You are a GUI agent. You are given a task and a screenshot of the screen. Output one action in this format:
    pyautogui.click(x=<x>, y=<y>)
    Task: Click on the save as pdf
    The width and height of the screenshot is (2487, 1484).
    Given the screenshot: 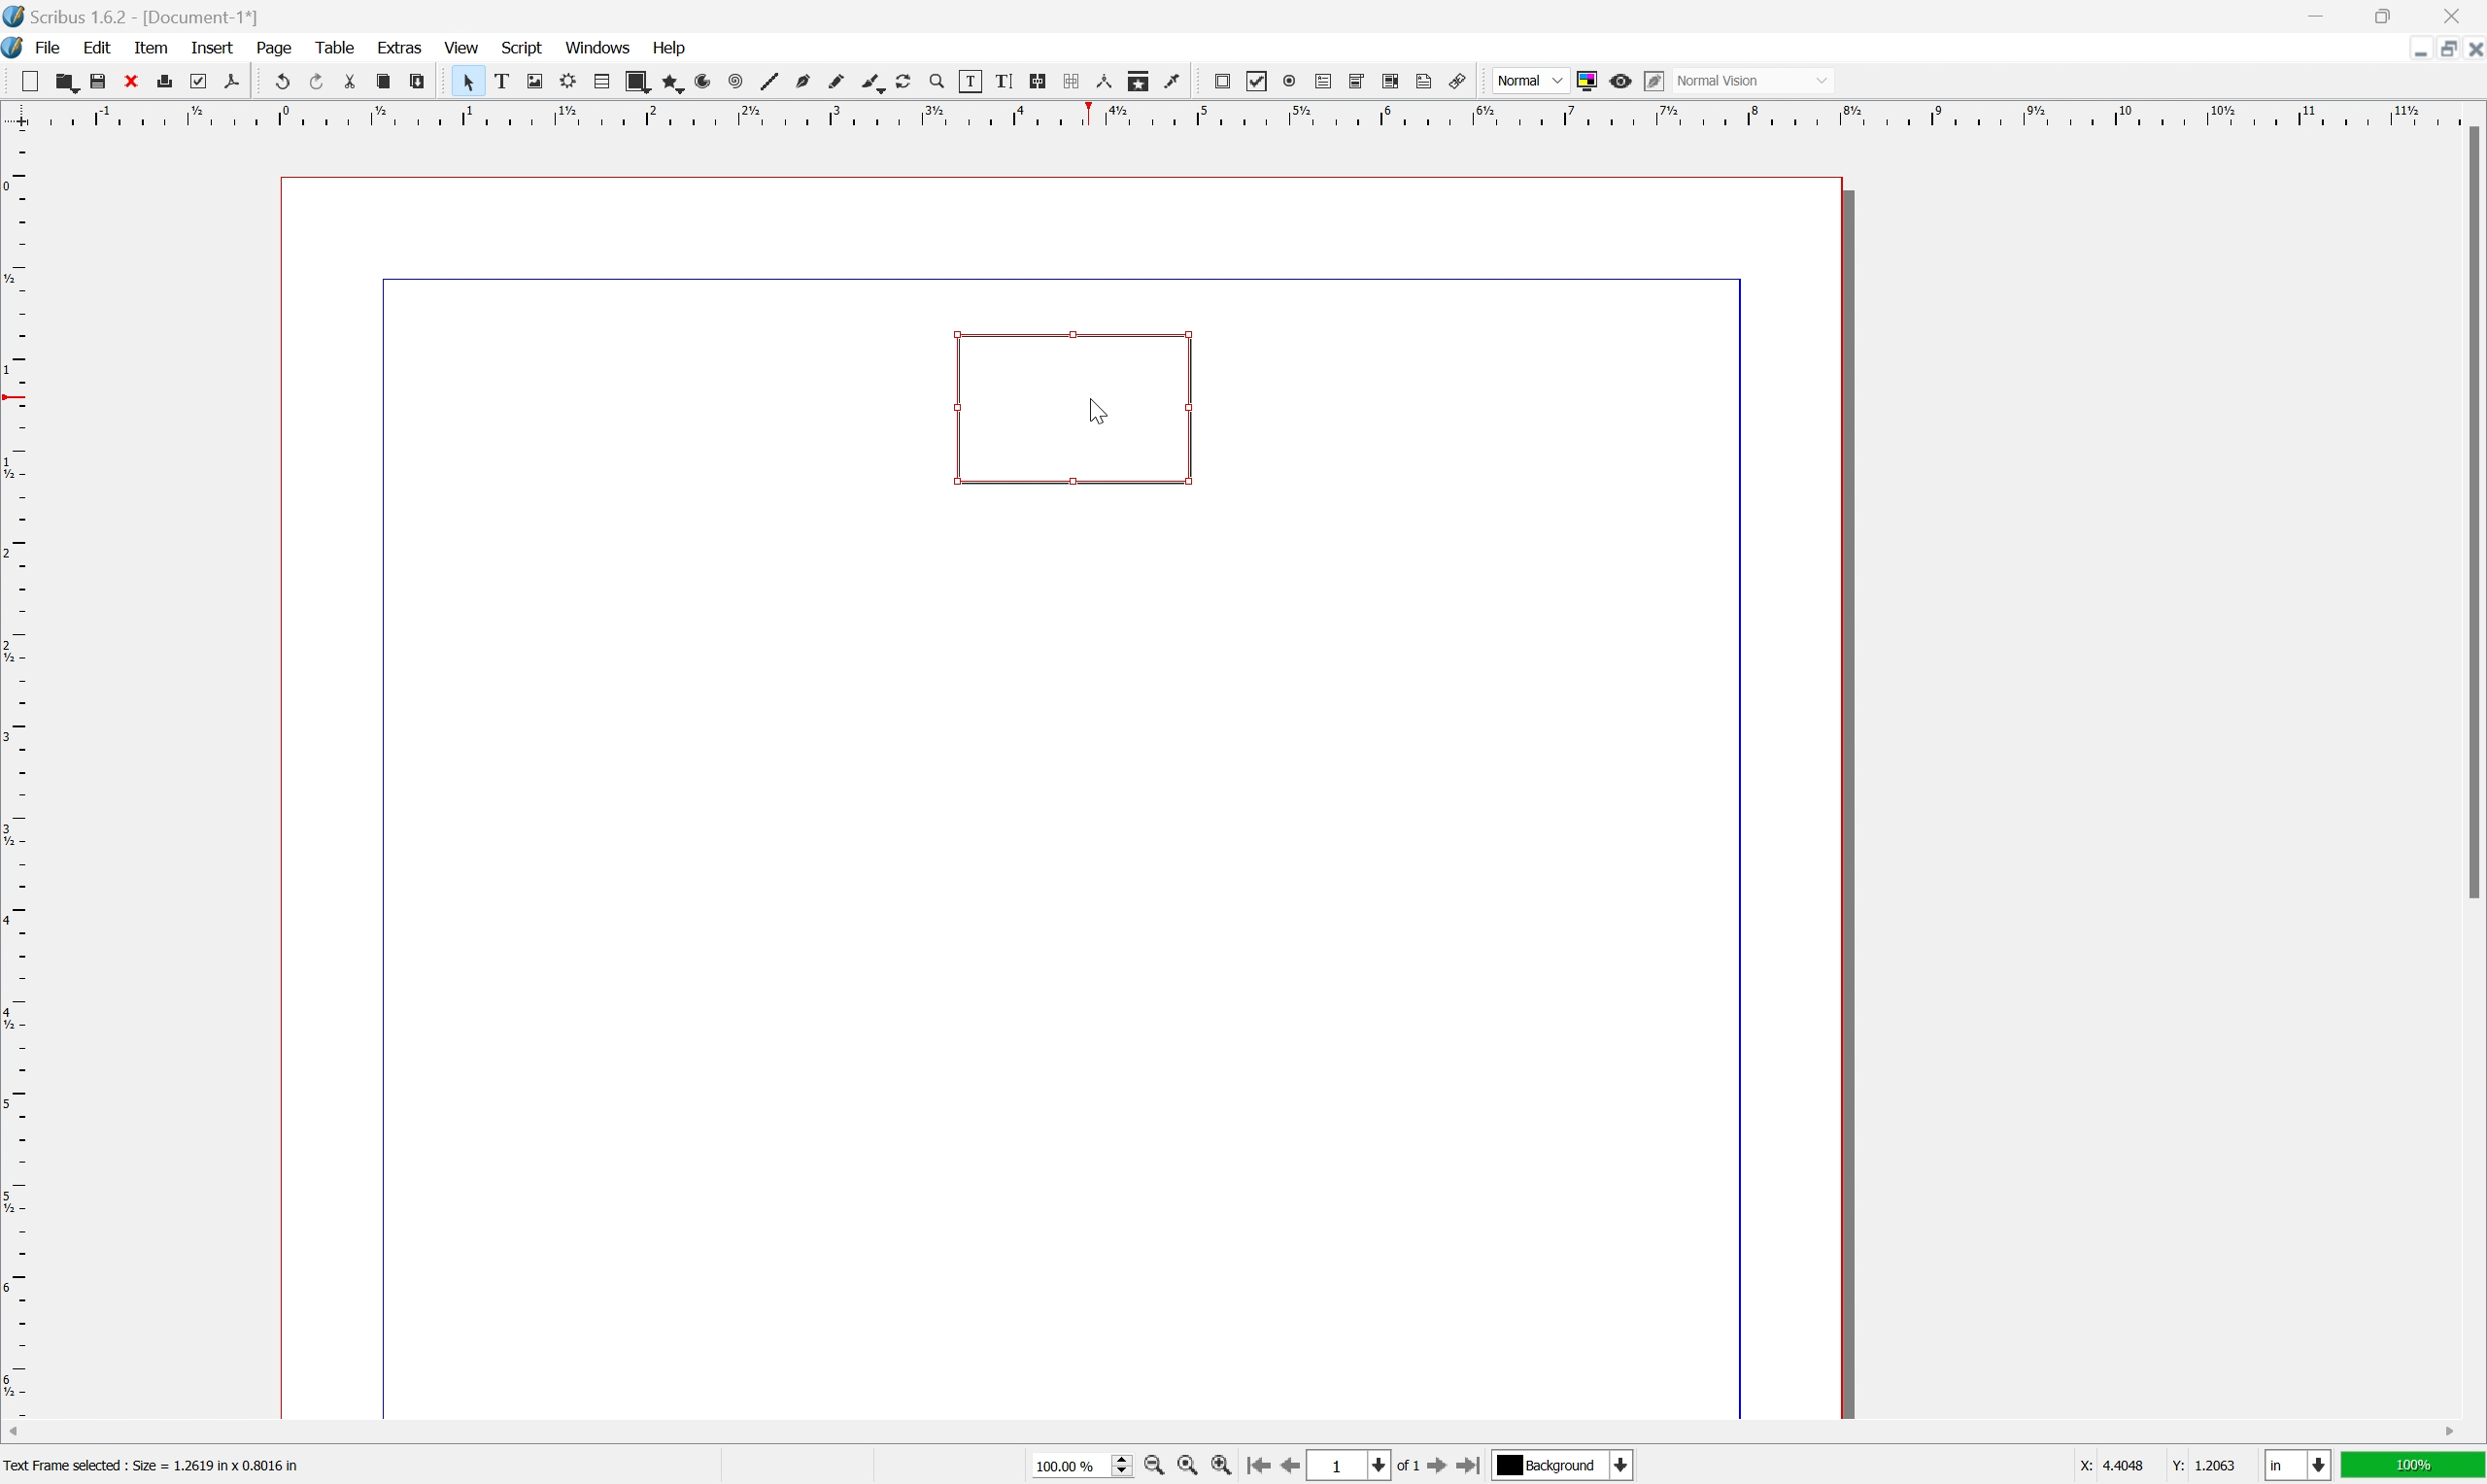 What is the action you would take?
    pyautogui.click(x=233, y=82)
    